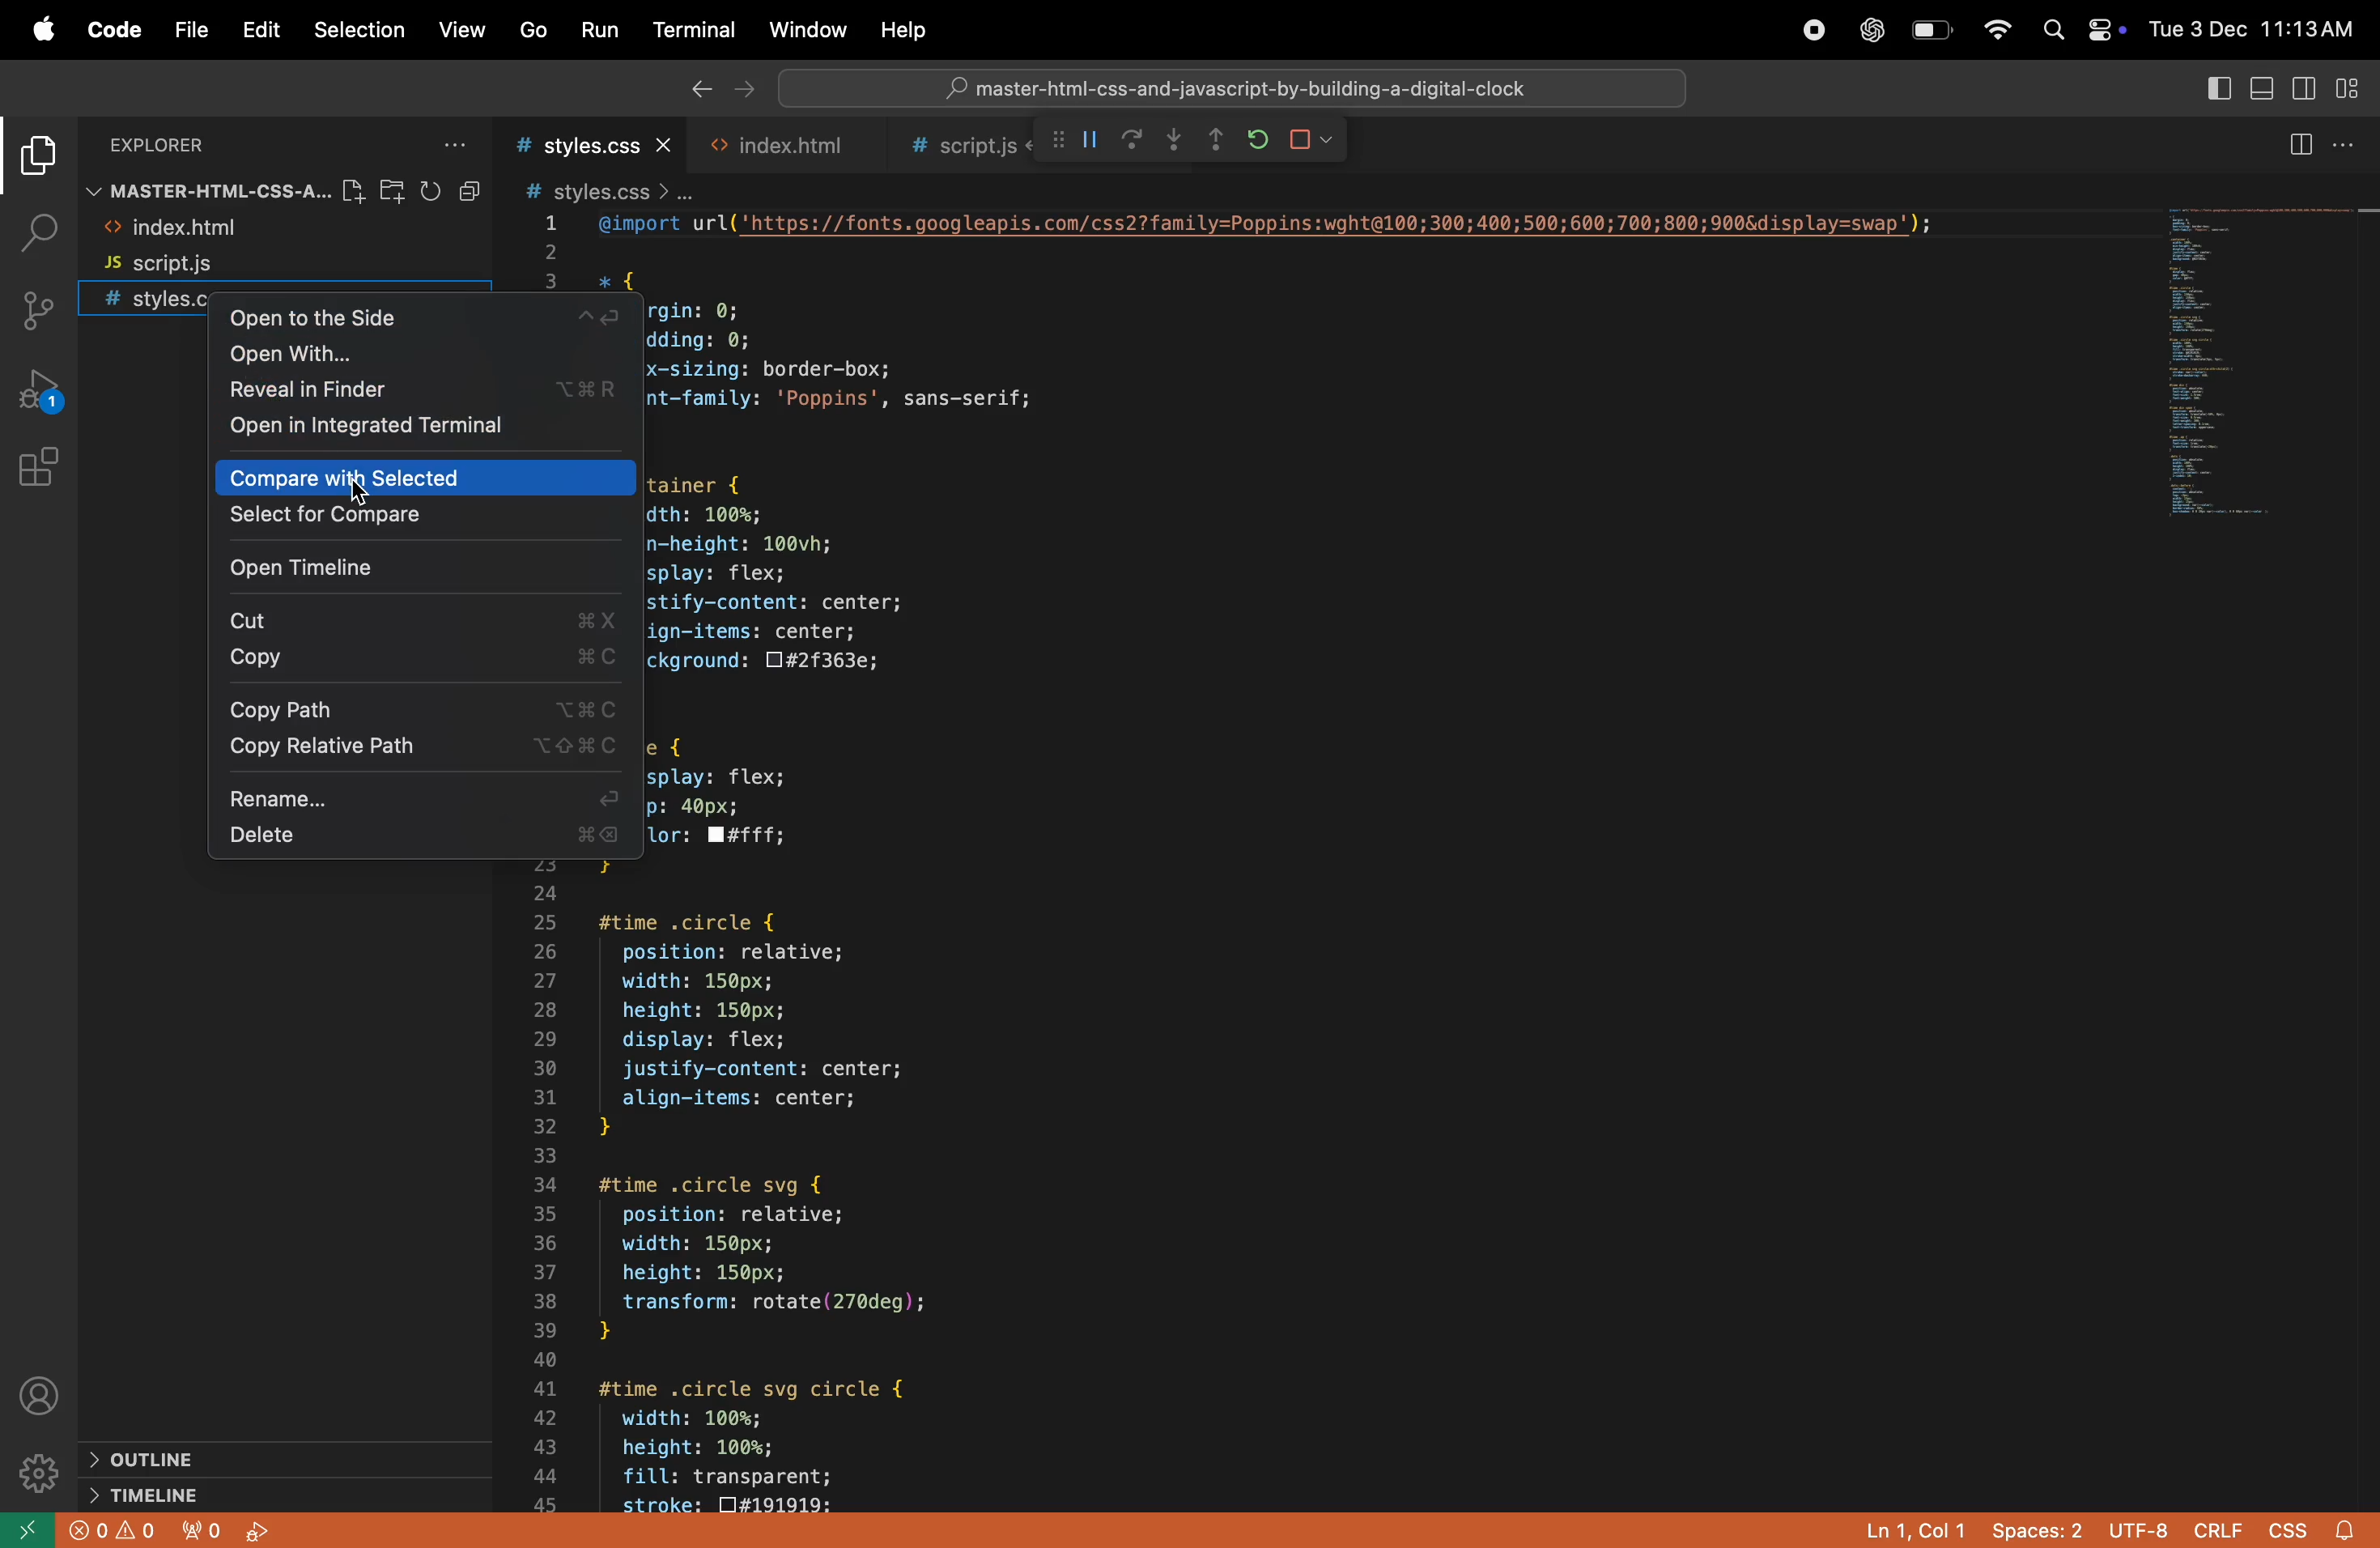  Describe the element at coordinates (2352, 1525) in the screenshot. I see `alert` at that location.